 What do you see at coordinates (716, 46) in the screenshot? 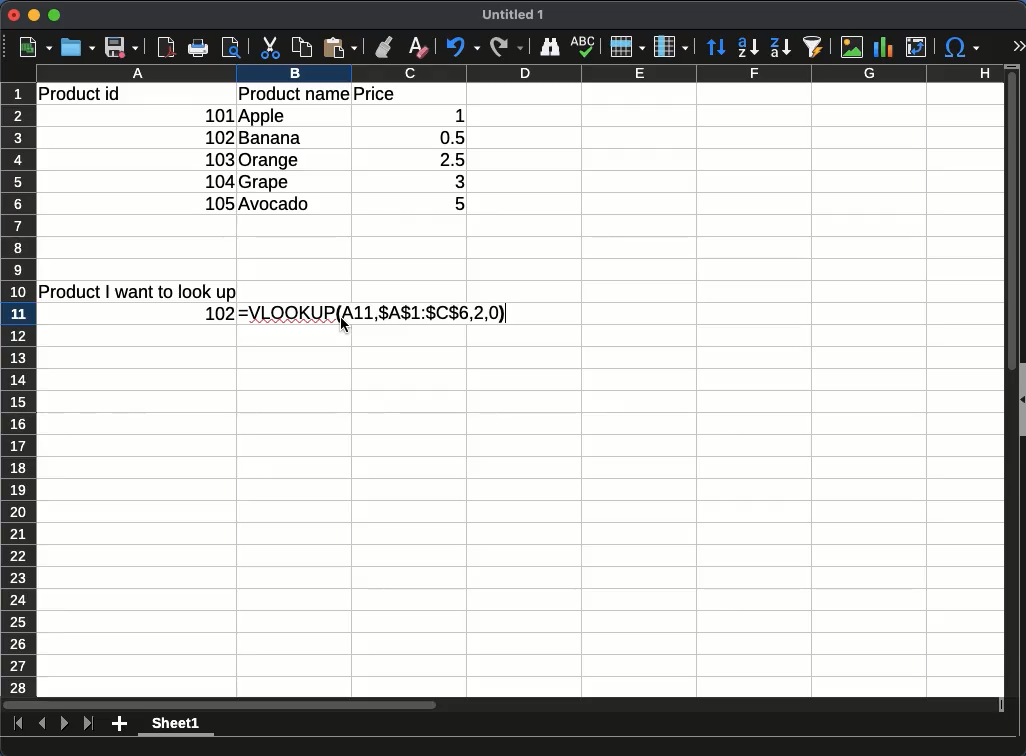
I see `sort` at bounding box center [716, 46].